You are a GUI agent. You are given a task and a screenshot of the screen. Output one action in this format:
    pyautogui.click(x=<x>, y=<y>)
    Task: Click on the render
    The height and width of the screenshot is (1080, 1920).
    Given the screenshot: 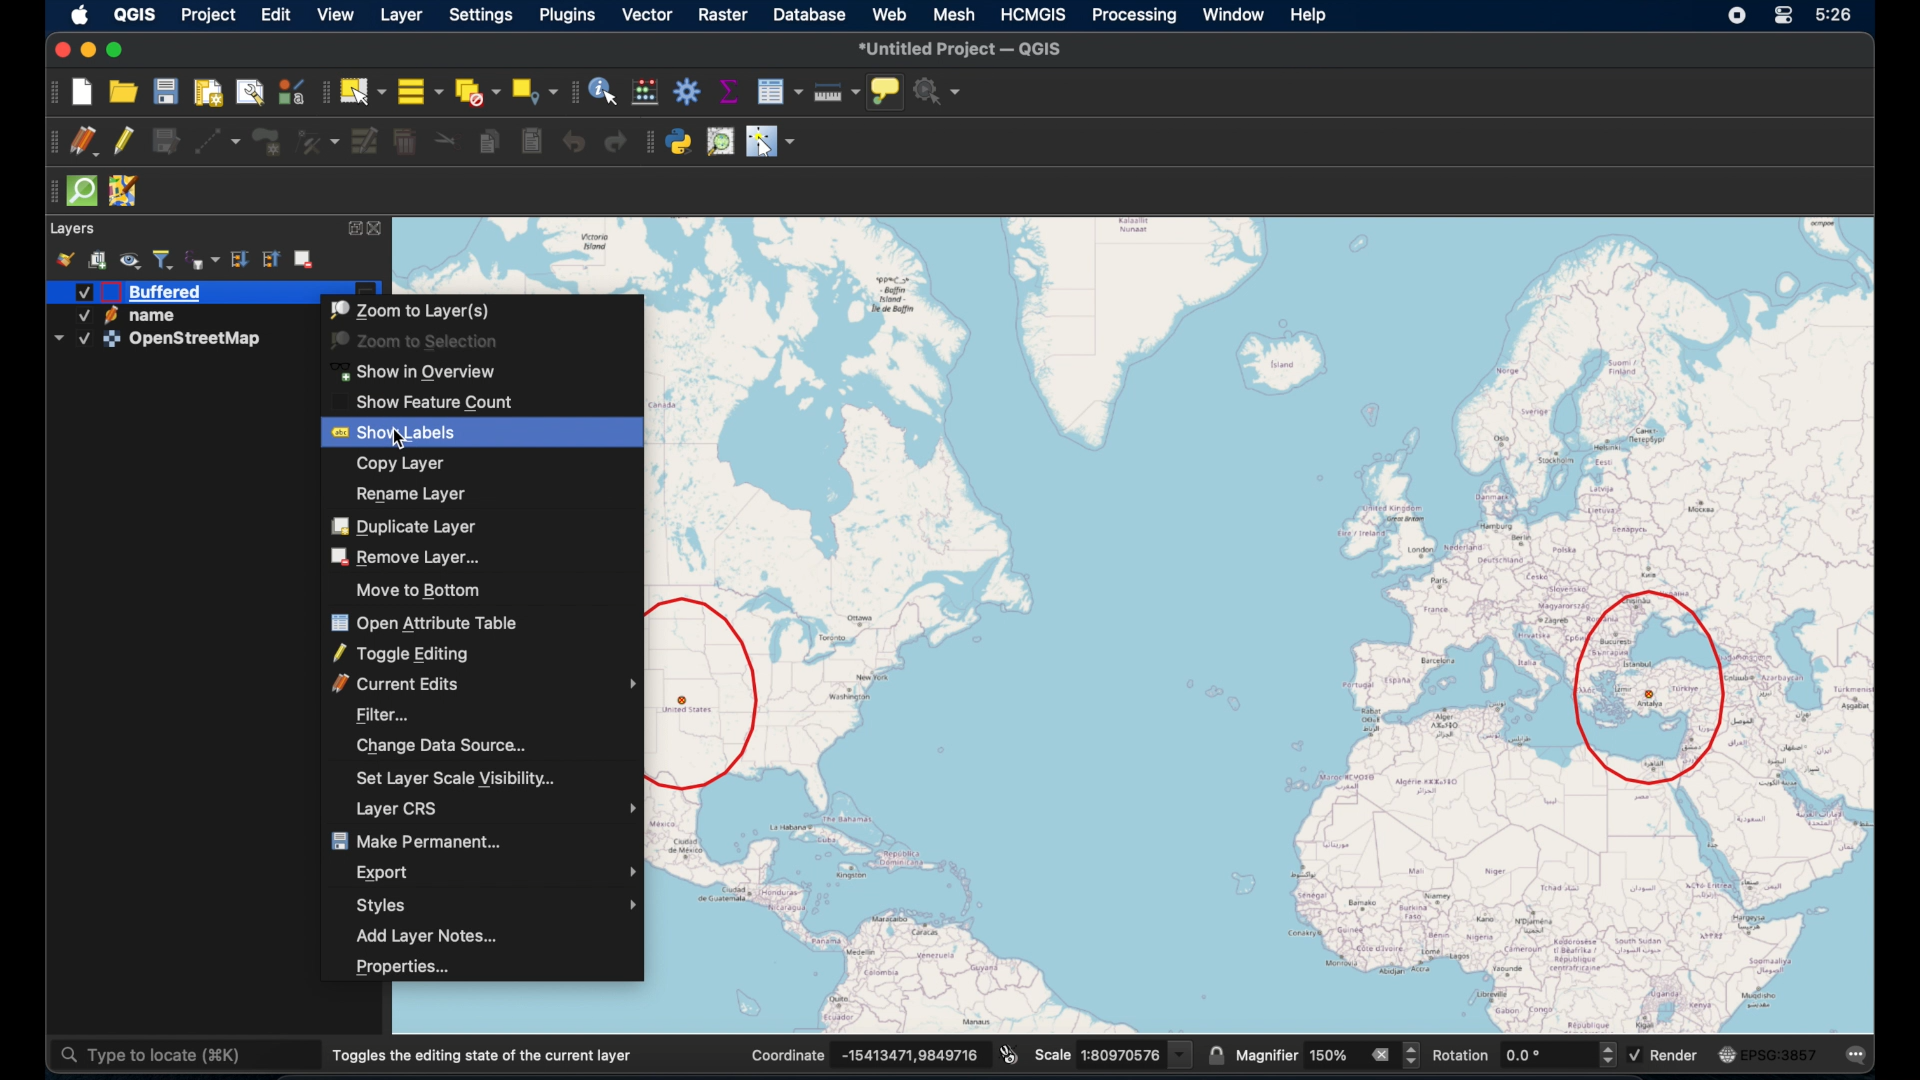 What is the action you would take?
    pyautogui.click(x=1675, y=1053)
    